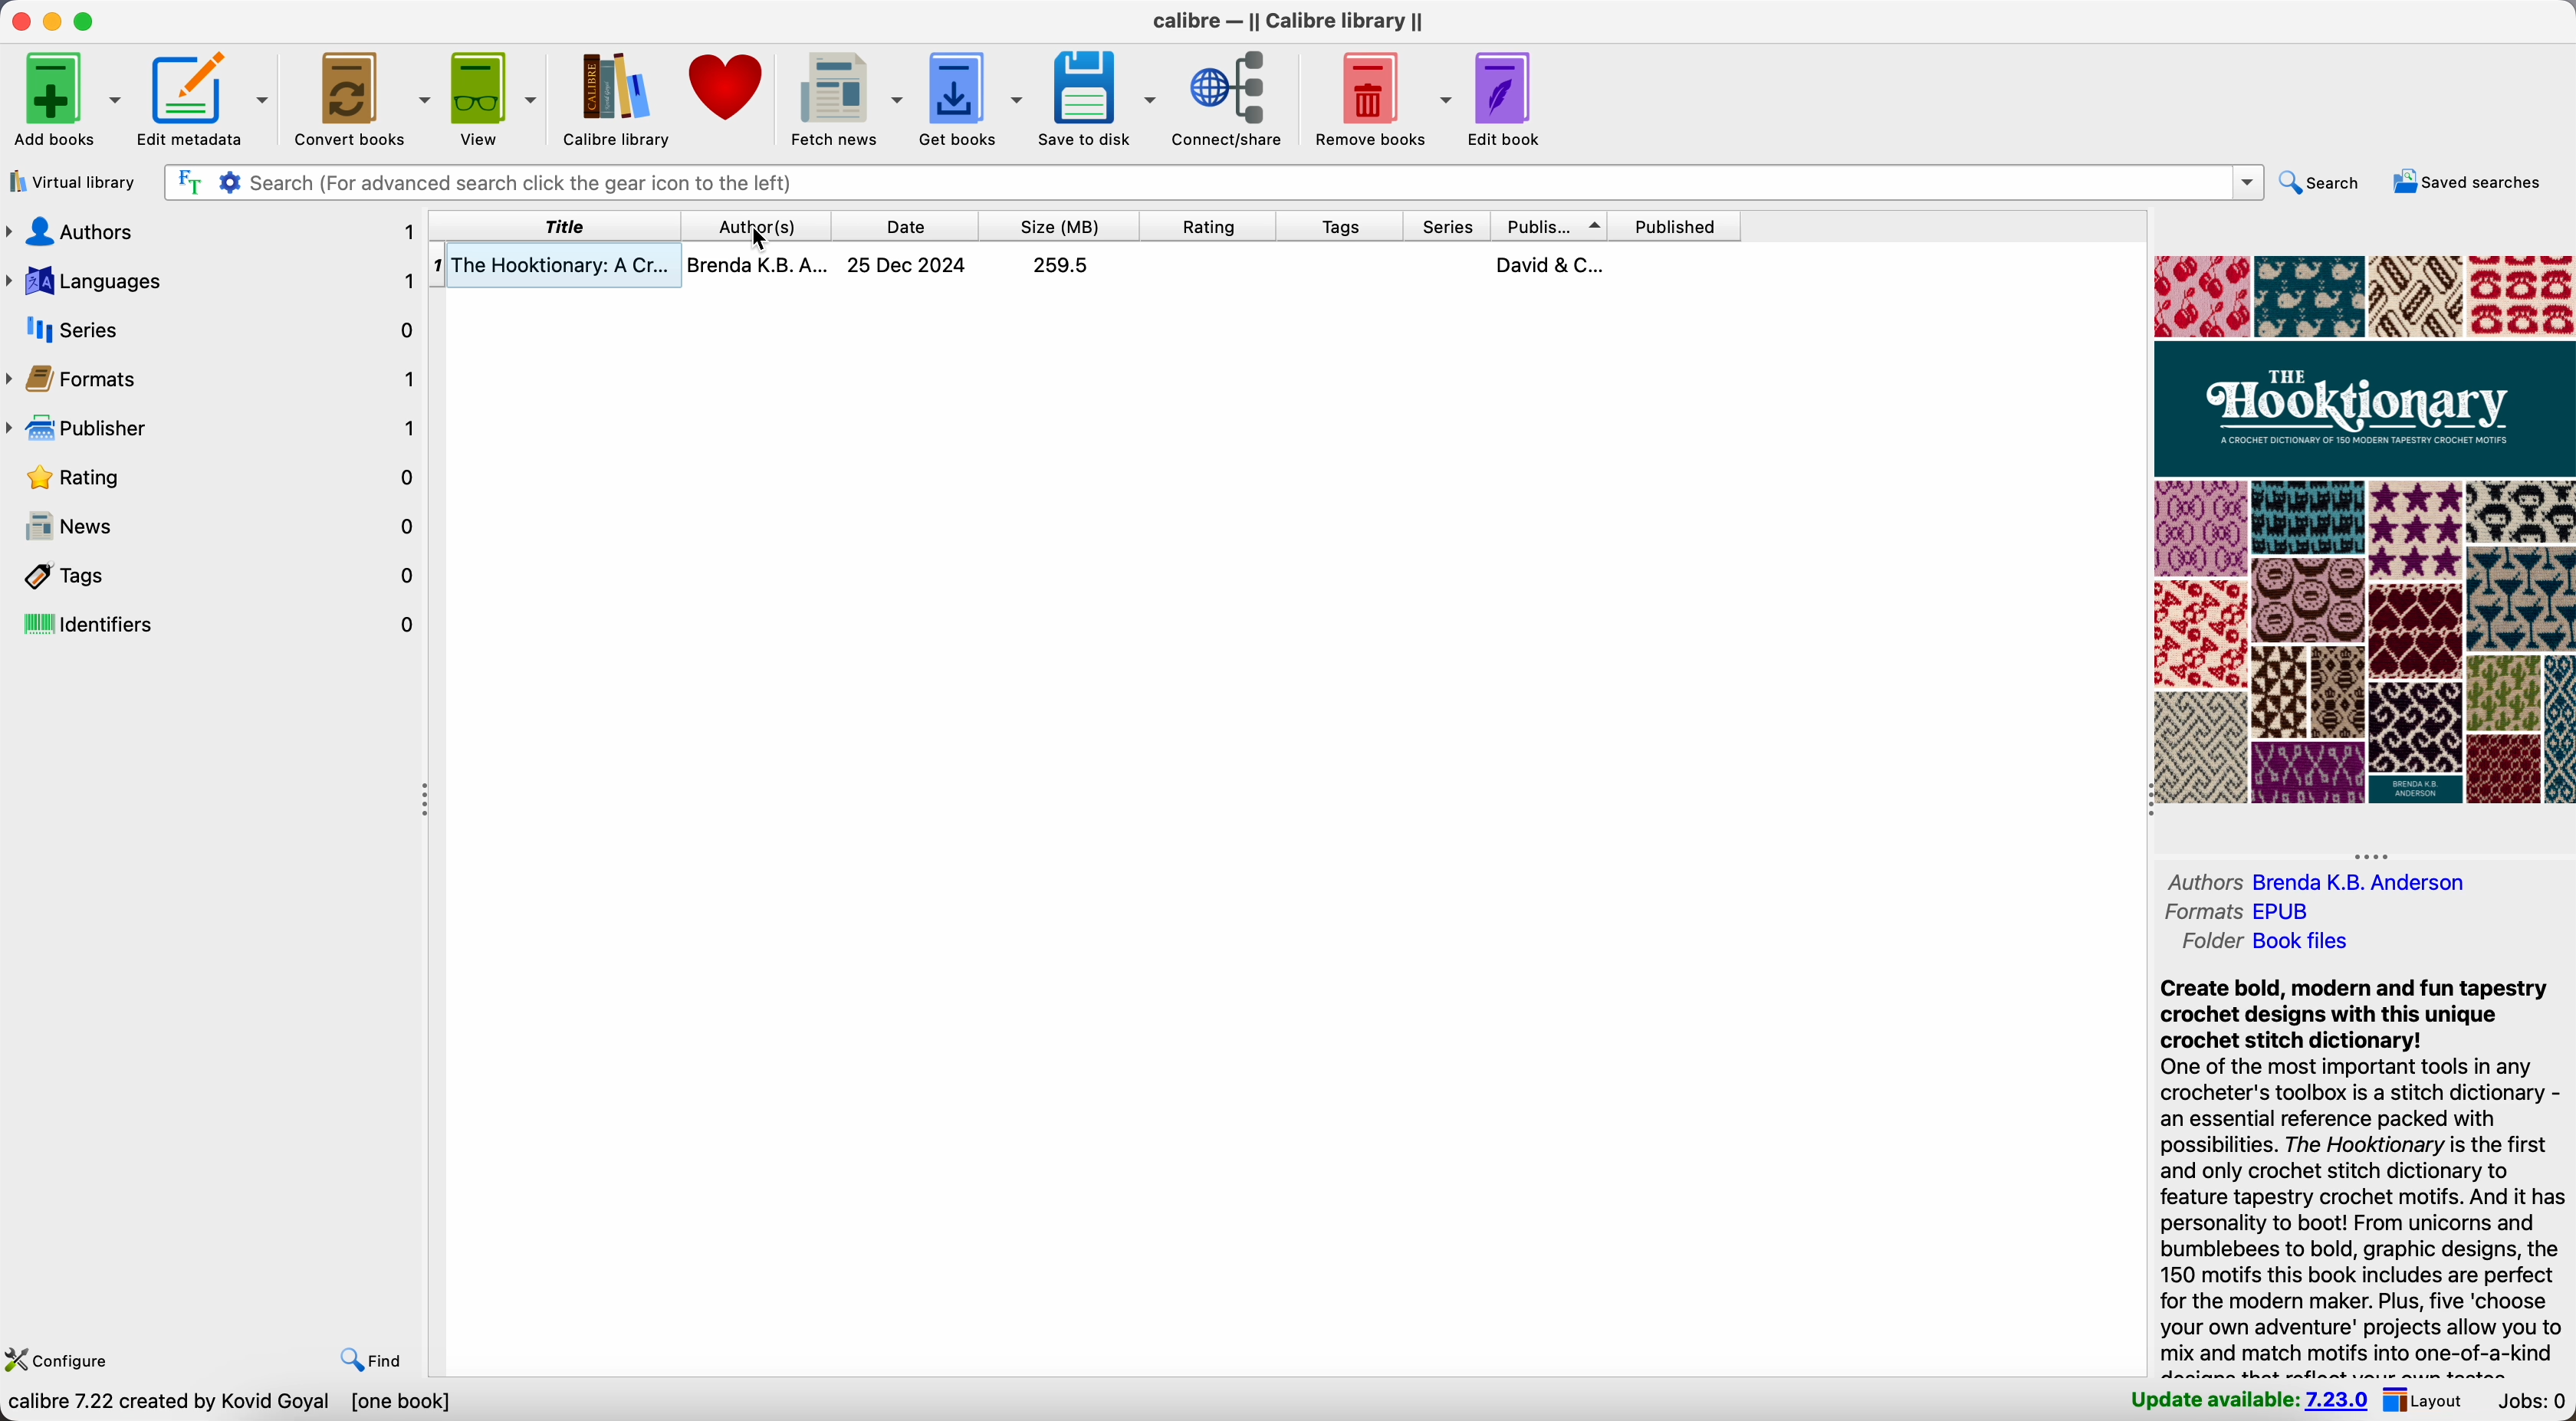  Describe the element at coordinates (759, 243) in the screenshot. I see `cursor` at that location.